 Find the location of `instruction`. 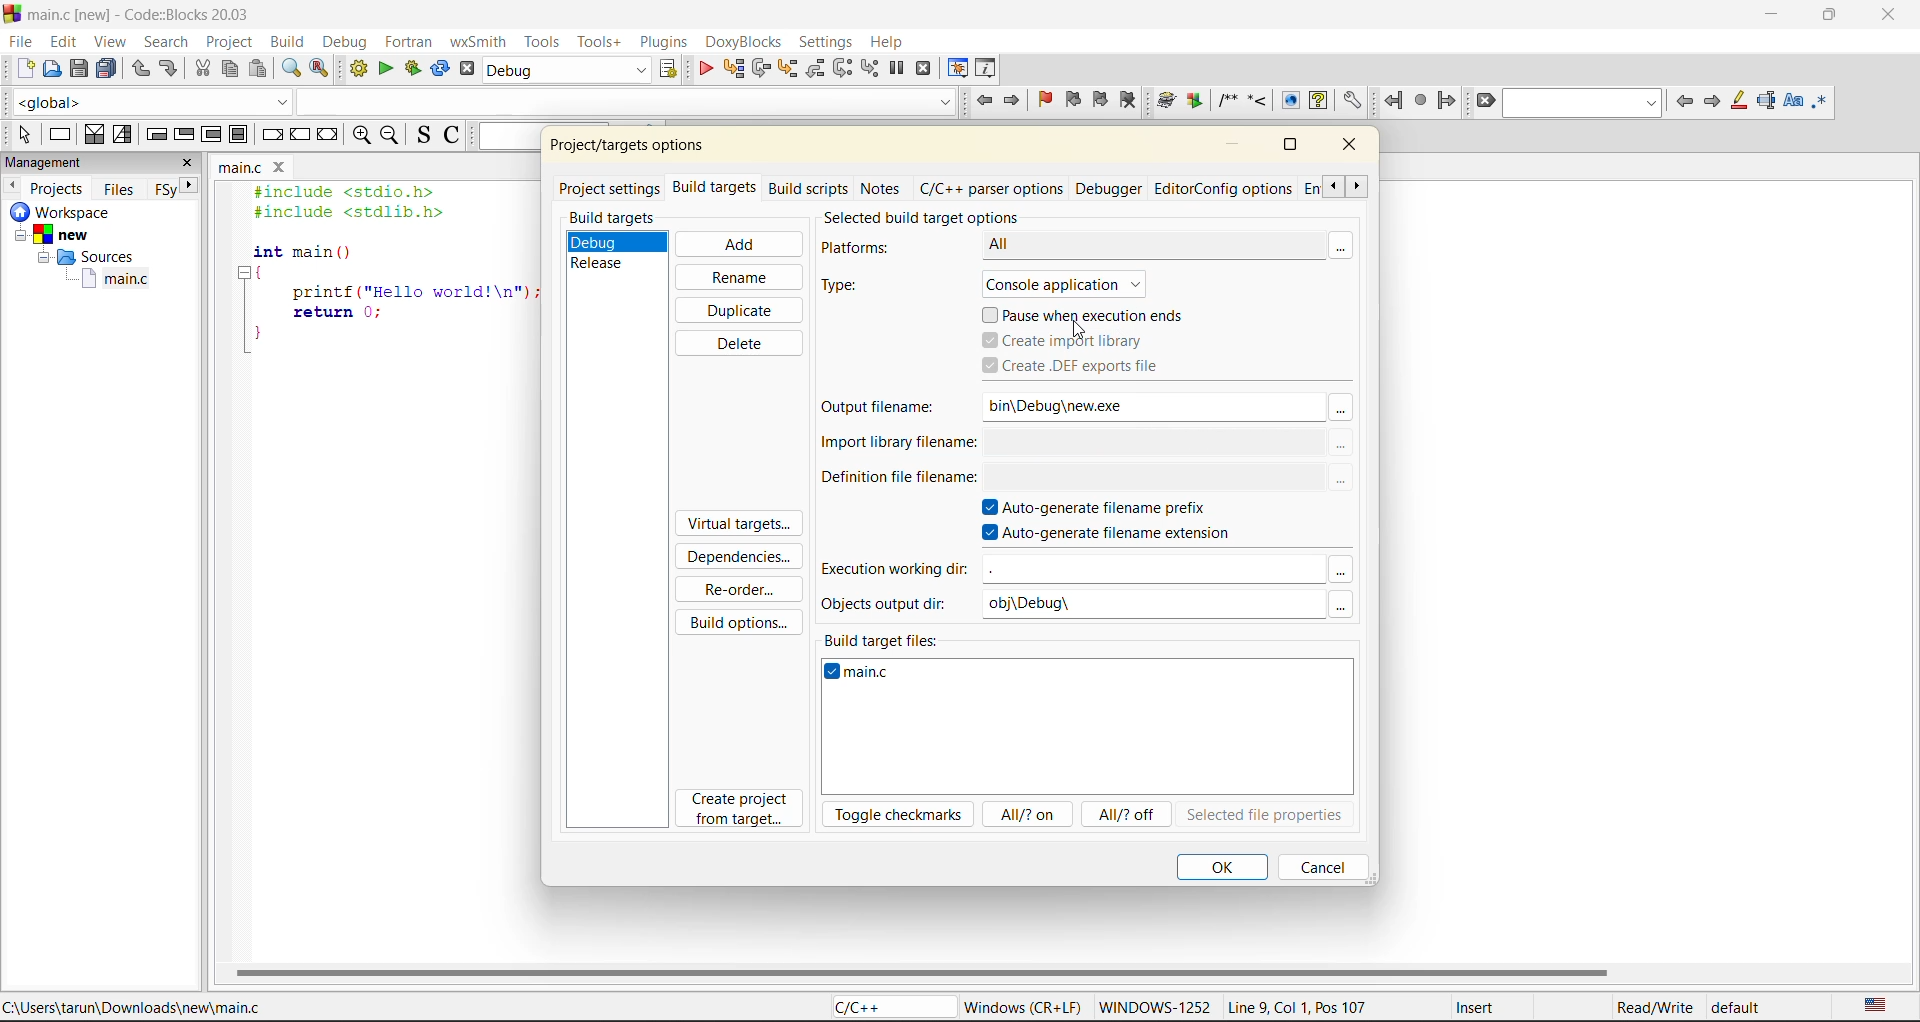

instruction is located at coordinates (63, 134).